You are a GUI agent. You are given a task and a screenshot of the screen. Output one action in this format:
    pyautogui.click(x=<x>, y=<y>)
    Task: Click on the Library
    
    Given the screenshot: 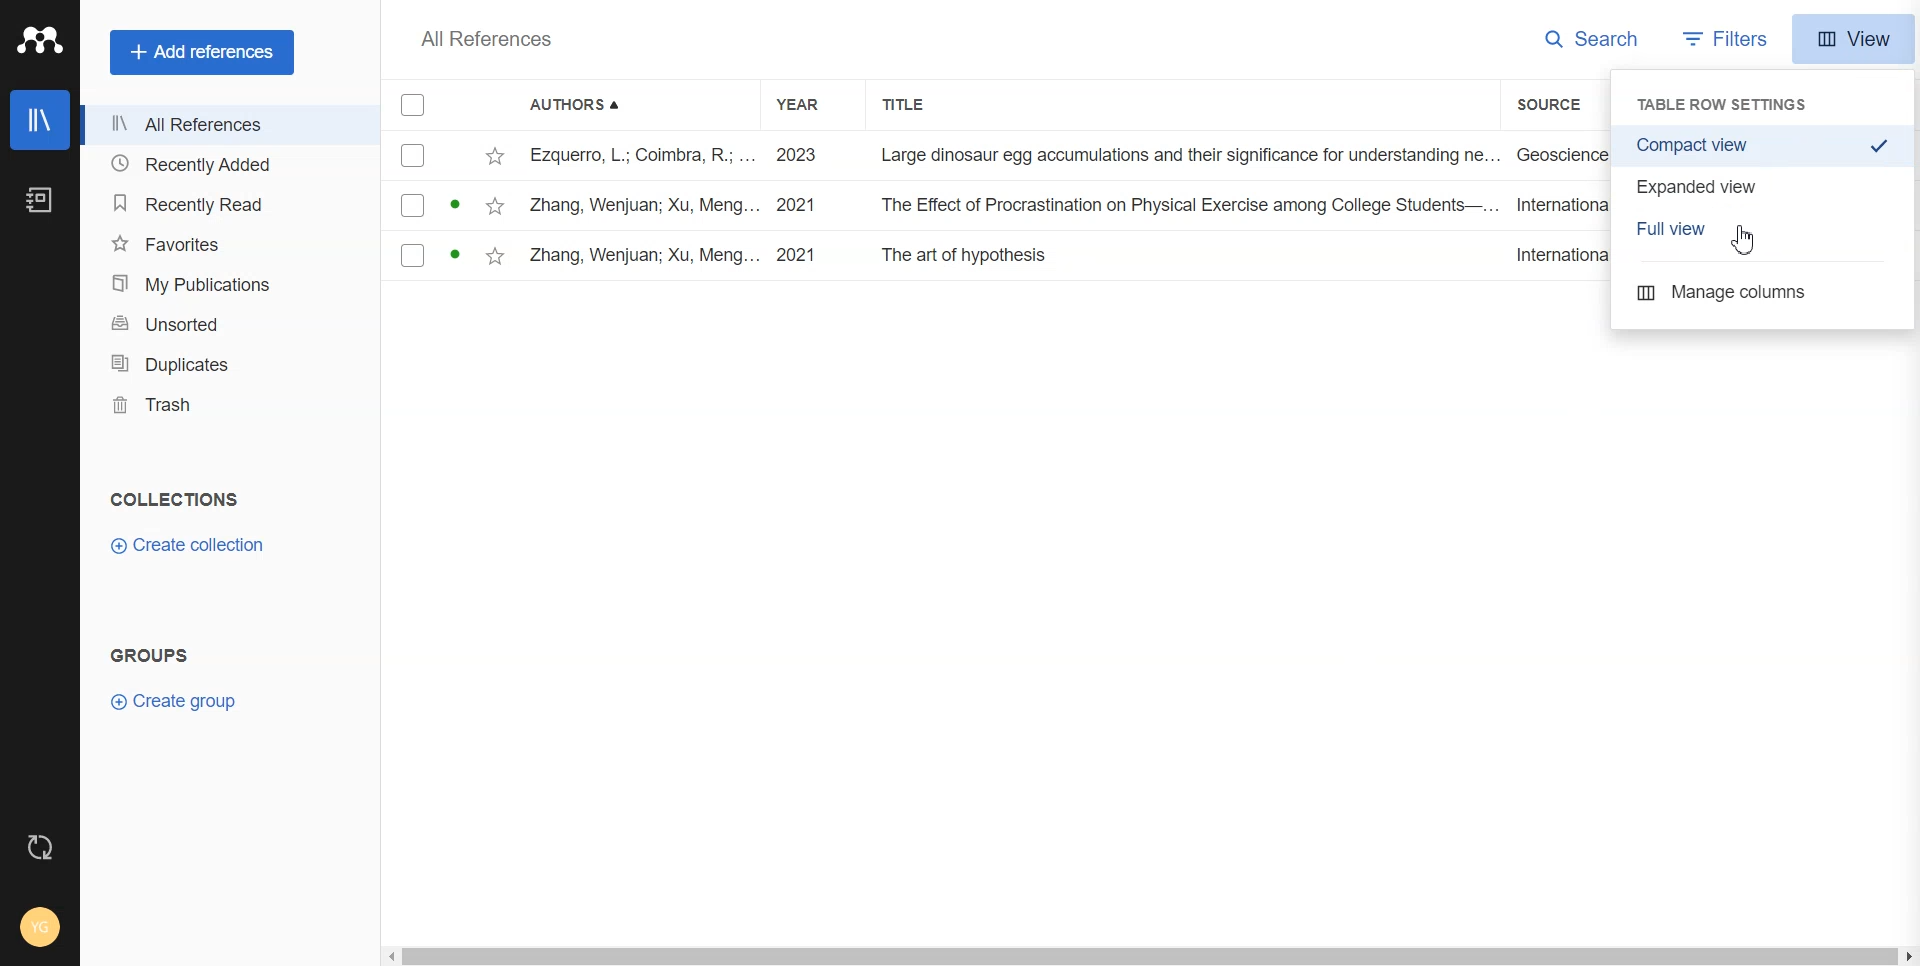 What is the action you would take?
    pyautogui.click(x=40, y=120)
    